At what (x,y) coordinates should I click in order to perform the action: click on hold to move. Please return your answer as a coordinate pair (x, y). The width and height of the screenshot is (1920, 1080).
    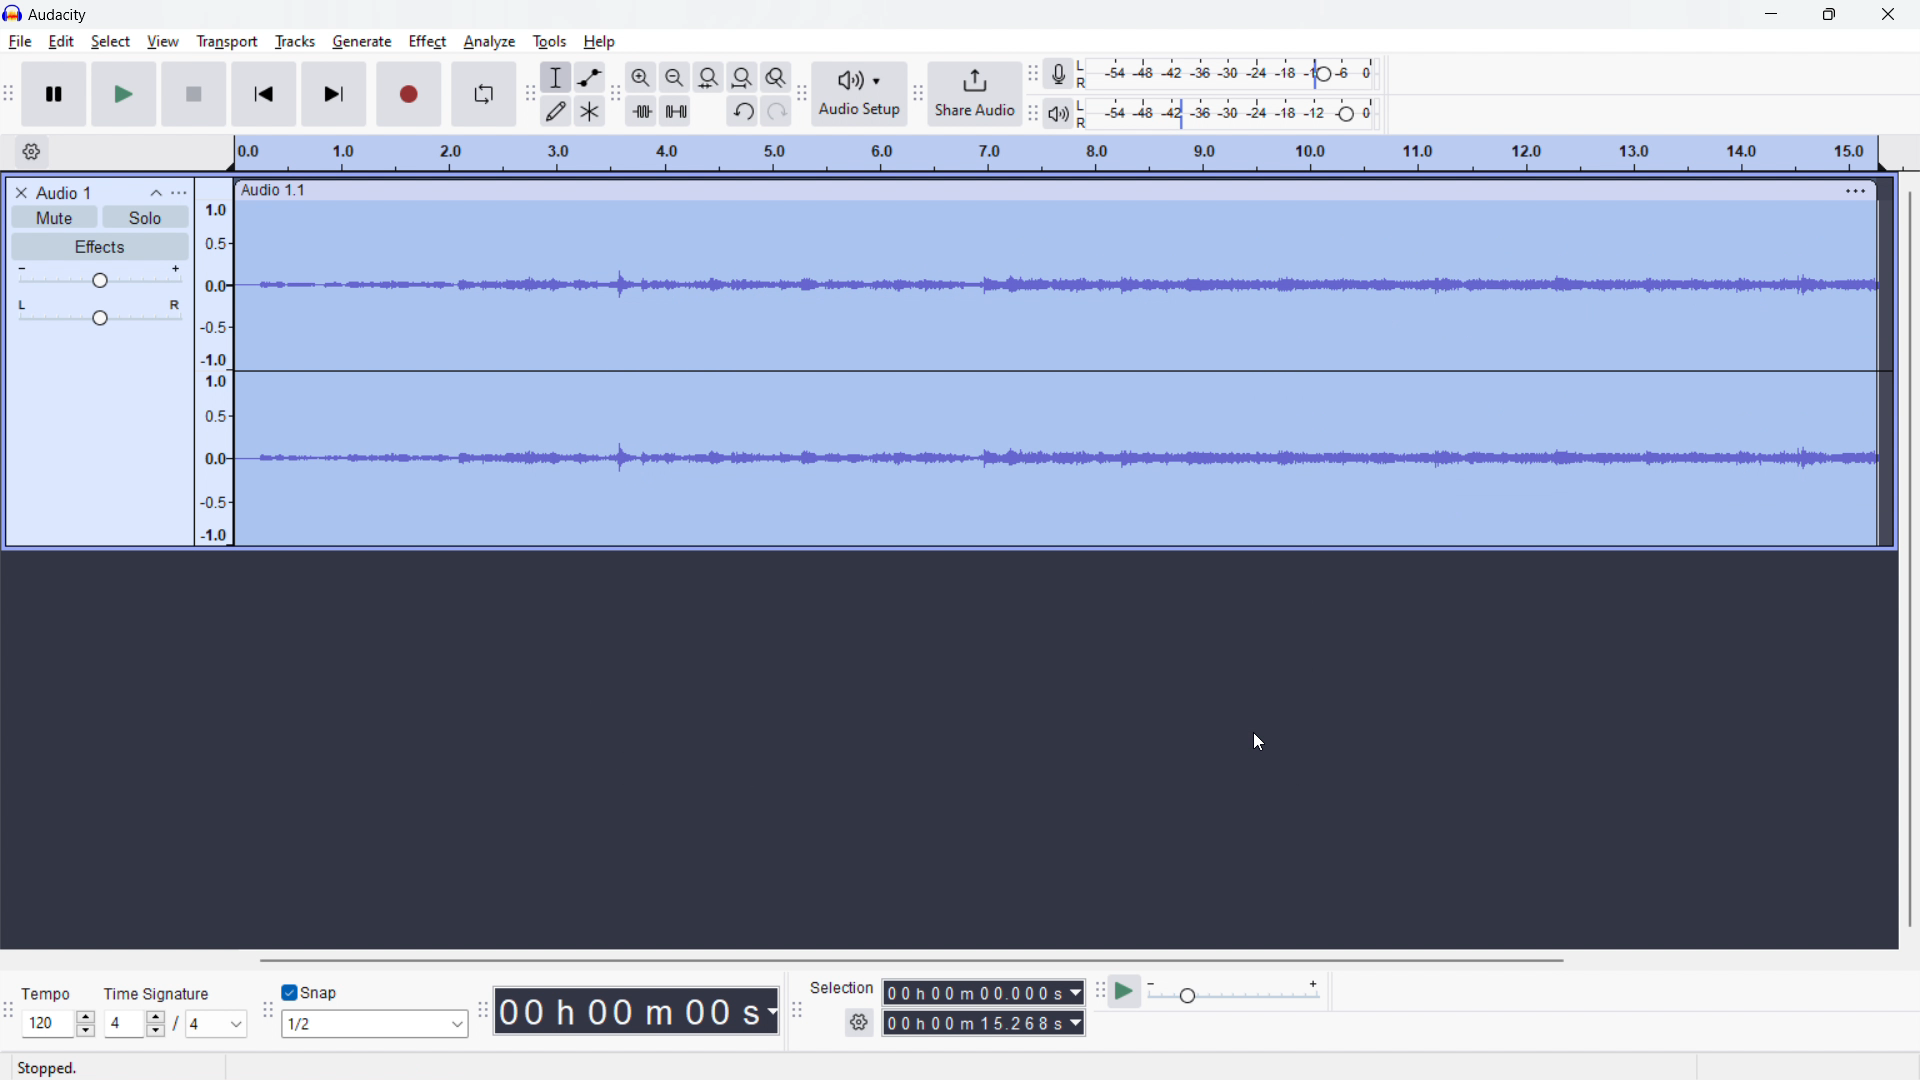
    Looking at the image, I should click on (1032, 191).